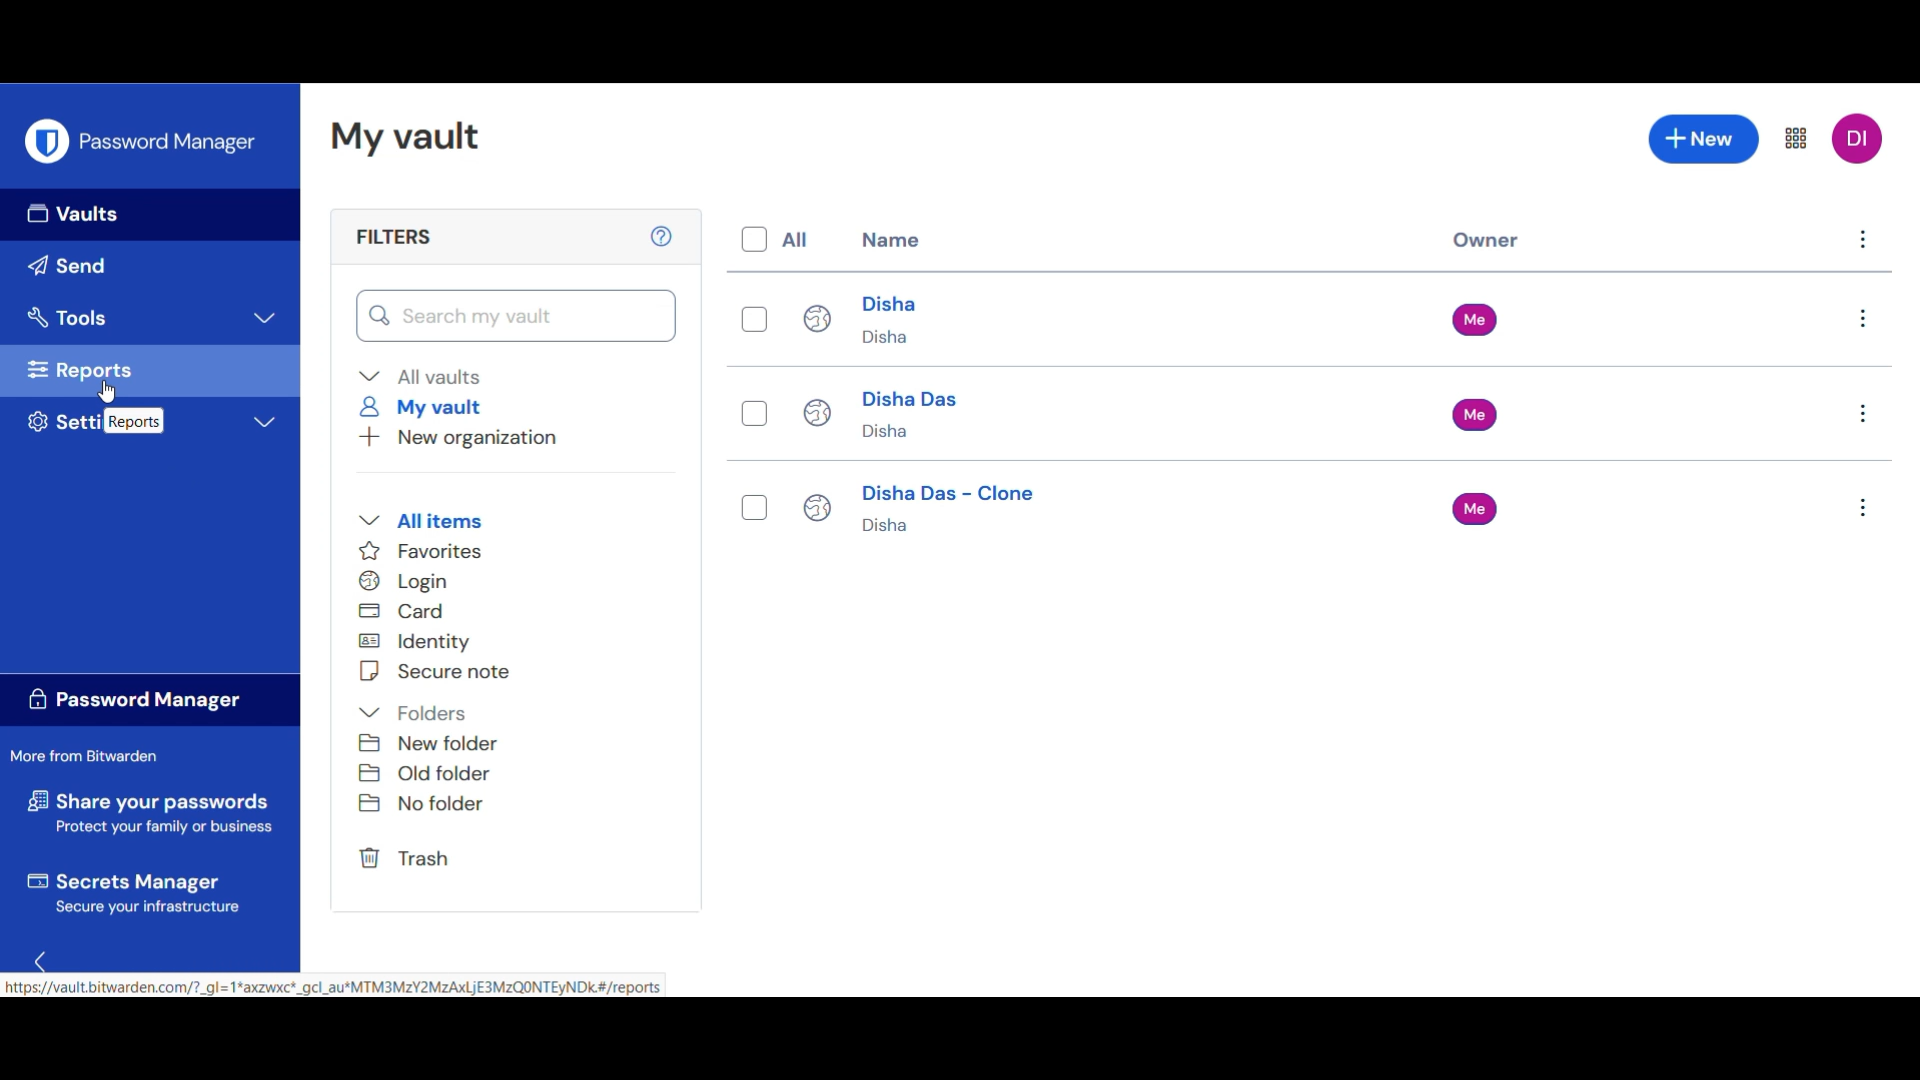  Describe the element at coordinates (1861, 511) in the screenshot. I see `entry menu` at that location.